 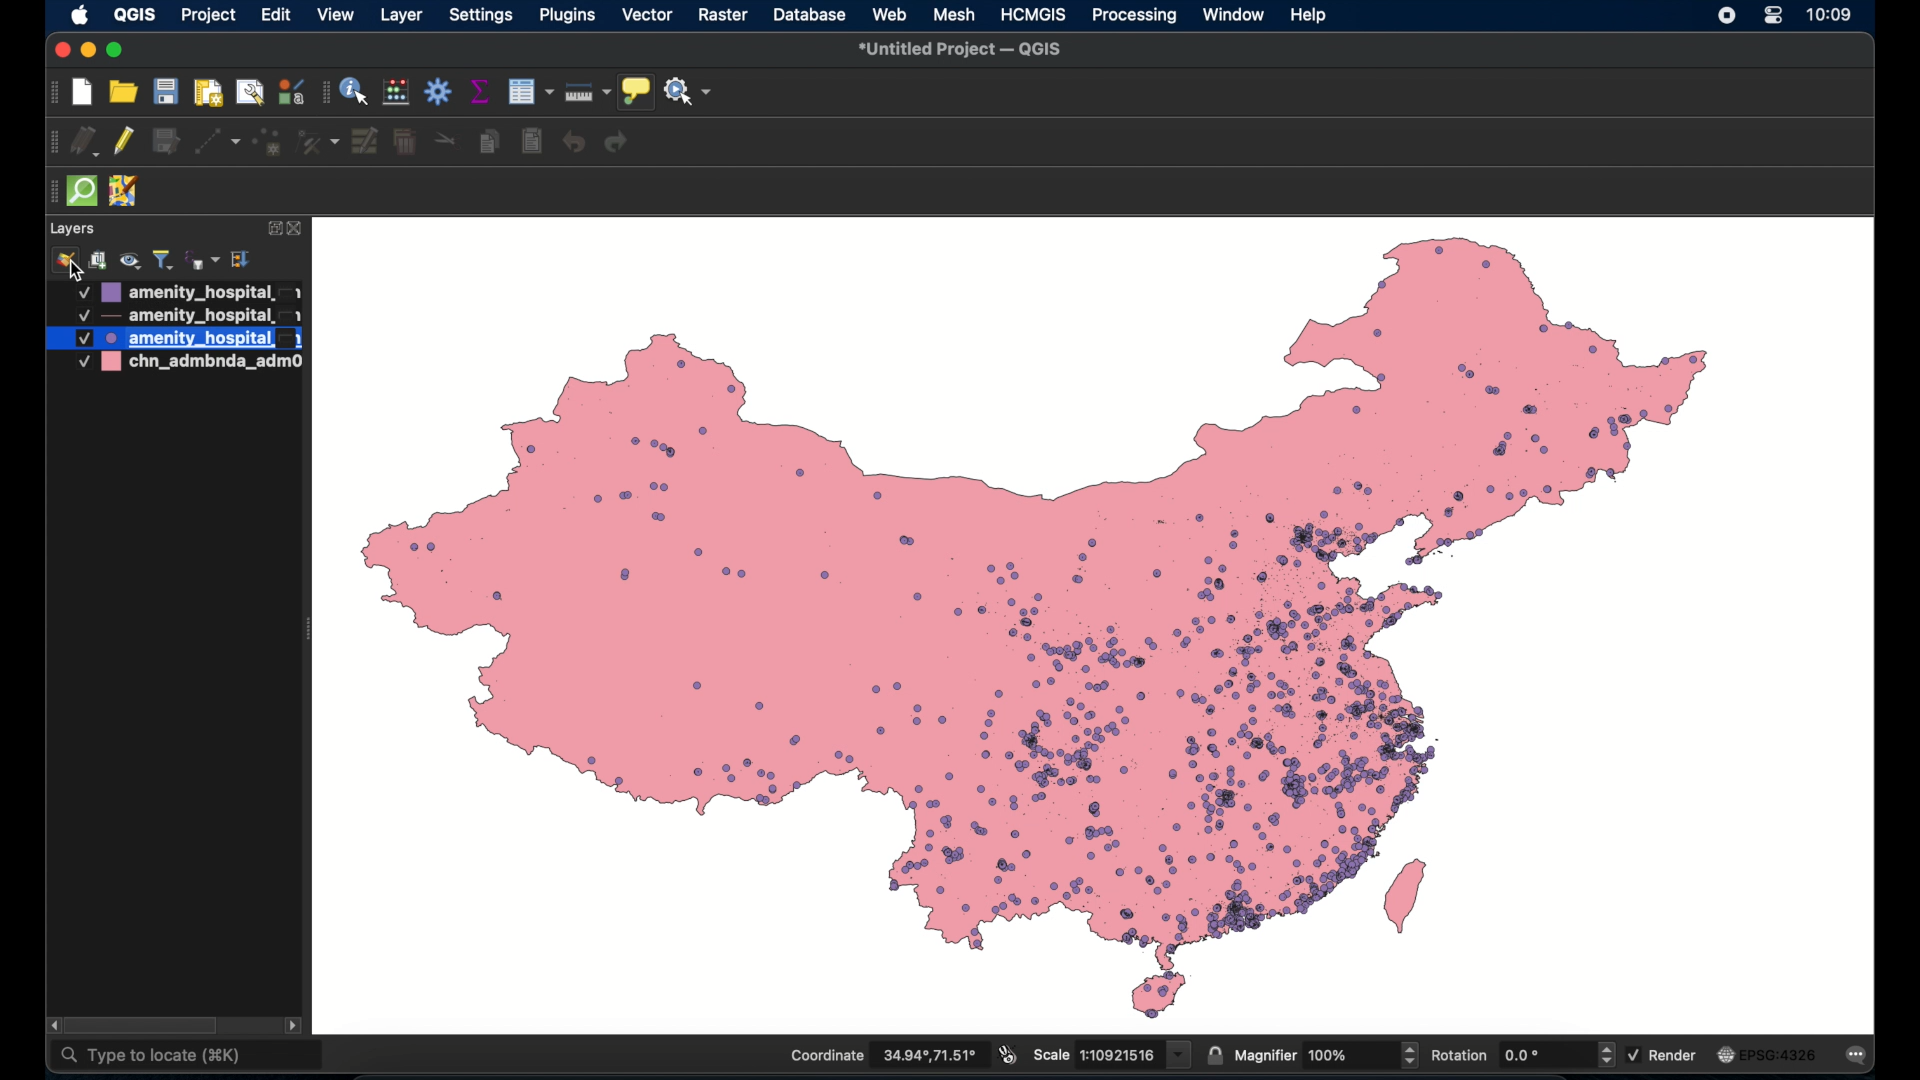 I want to click on cut features, so click(x=446, y=141).